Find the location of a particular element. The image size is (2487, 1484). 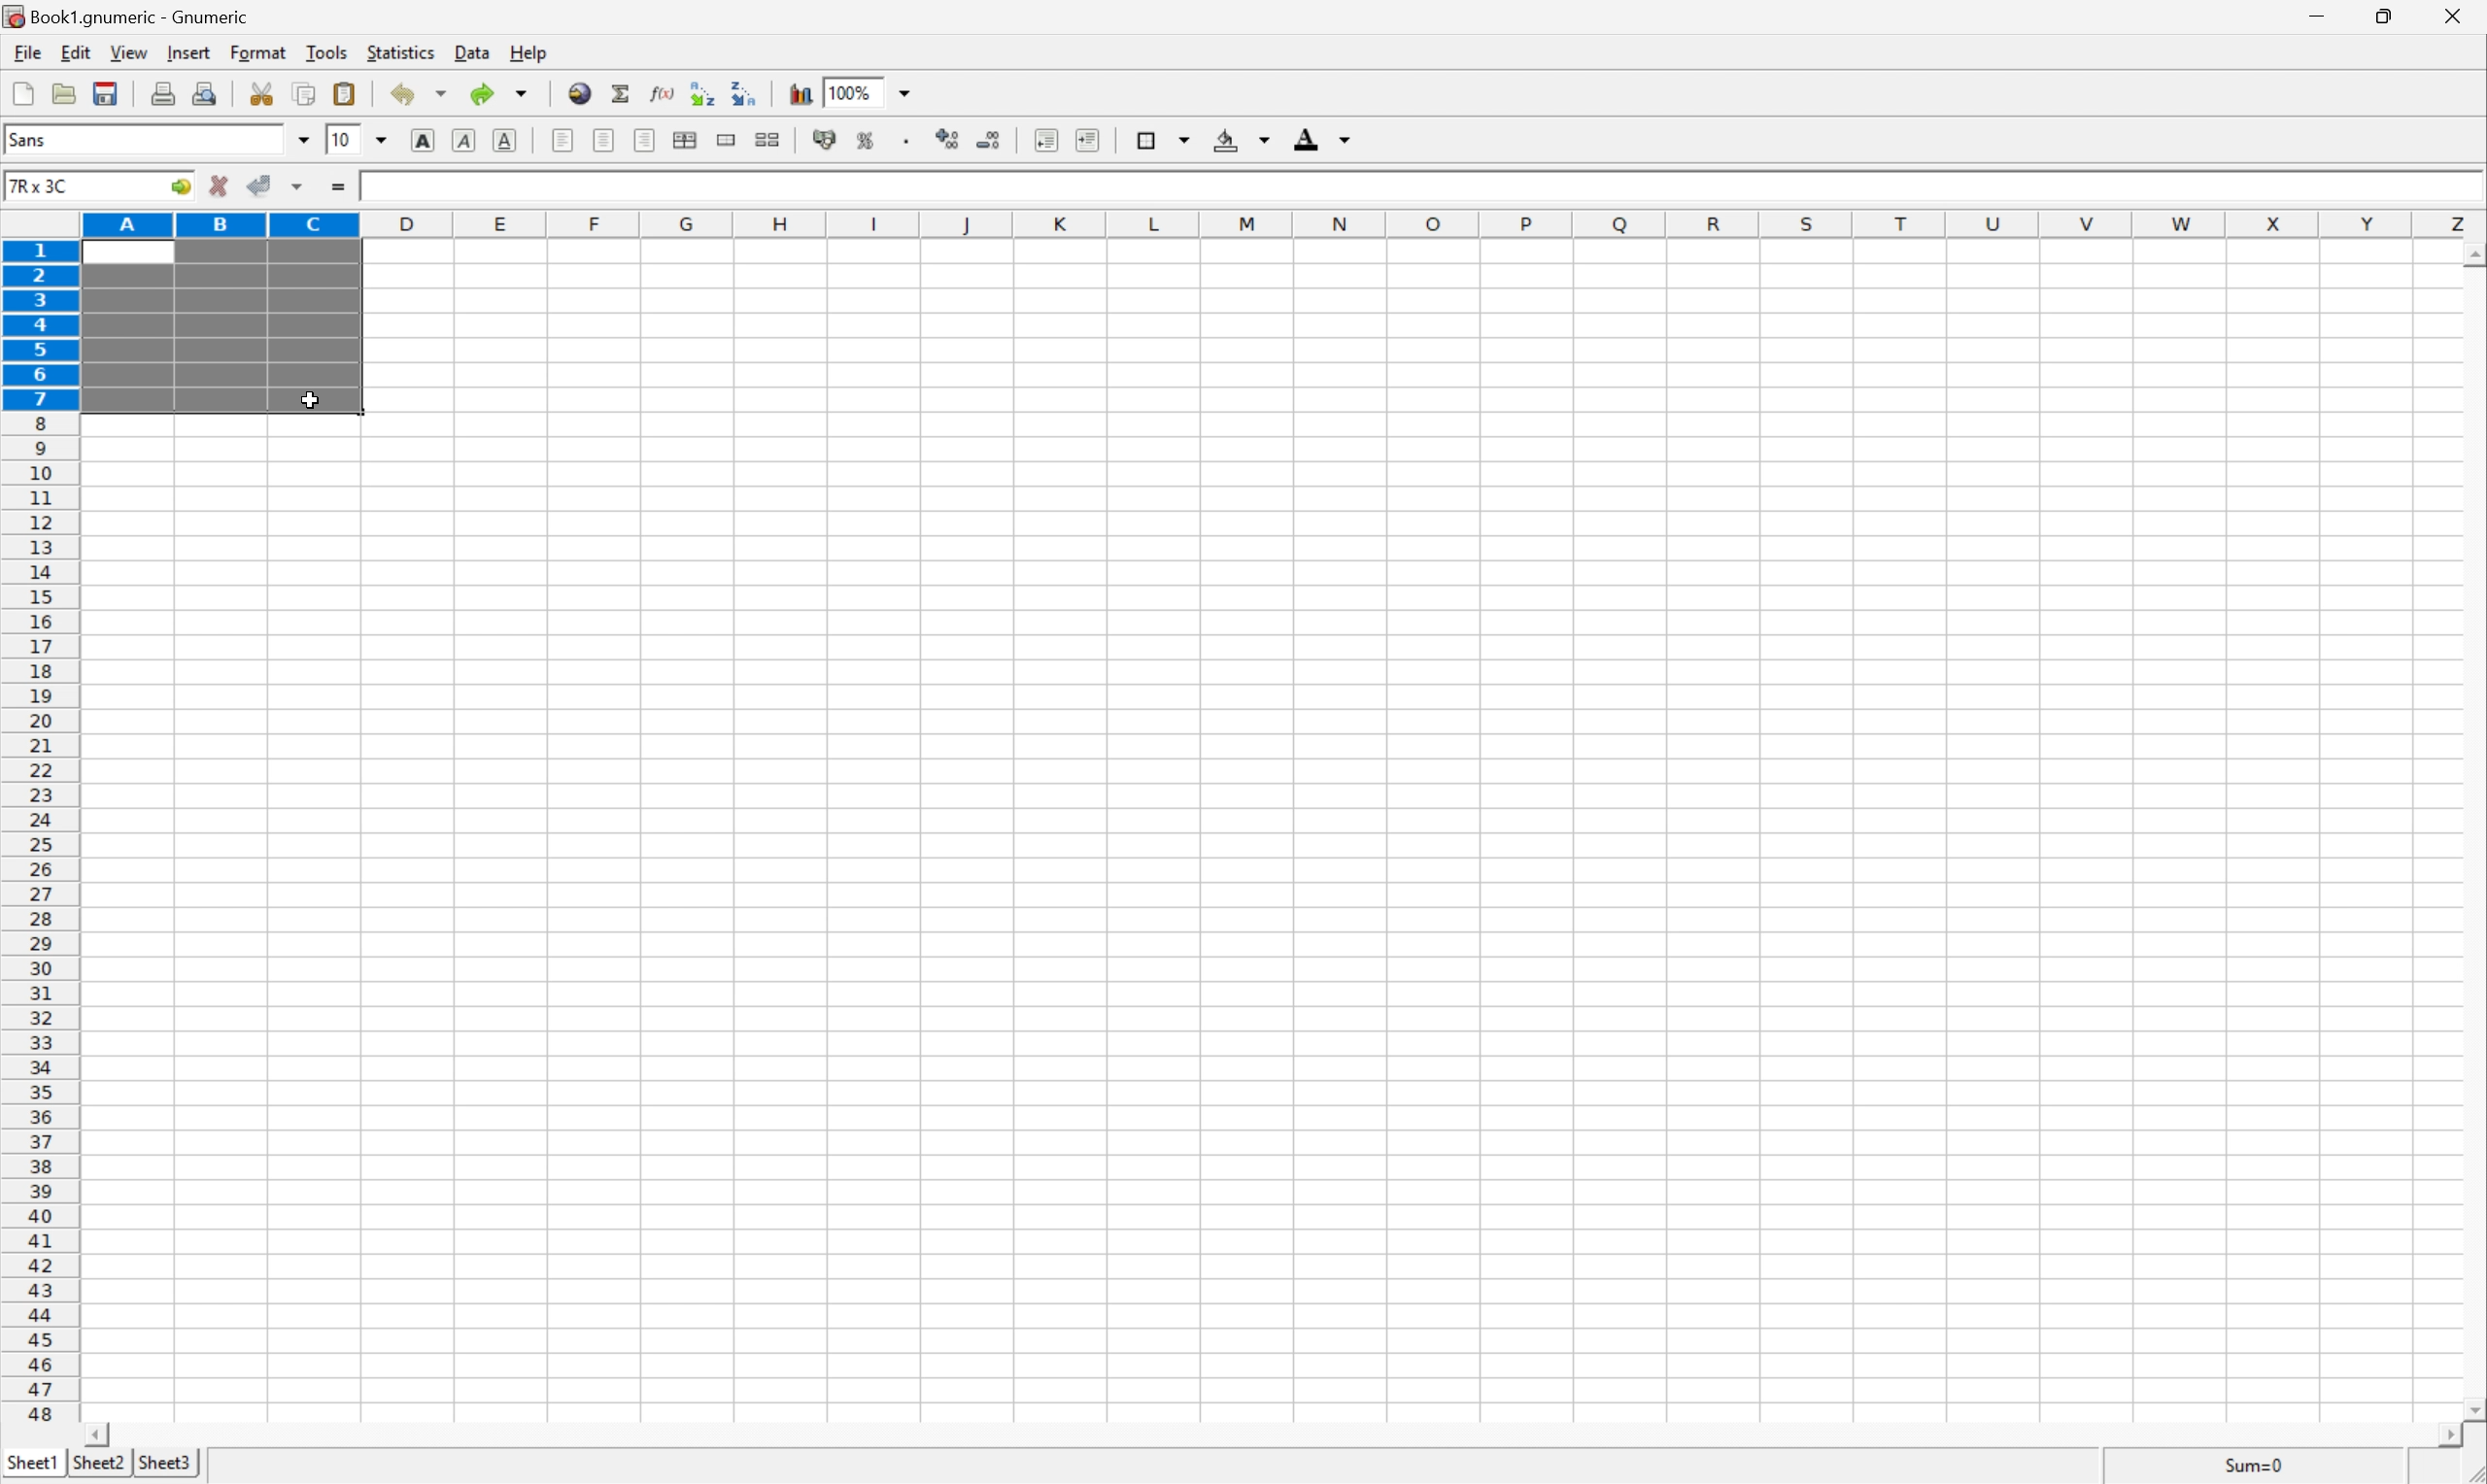

restore down is located at coordinates (2390, 20).